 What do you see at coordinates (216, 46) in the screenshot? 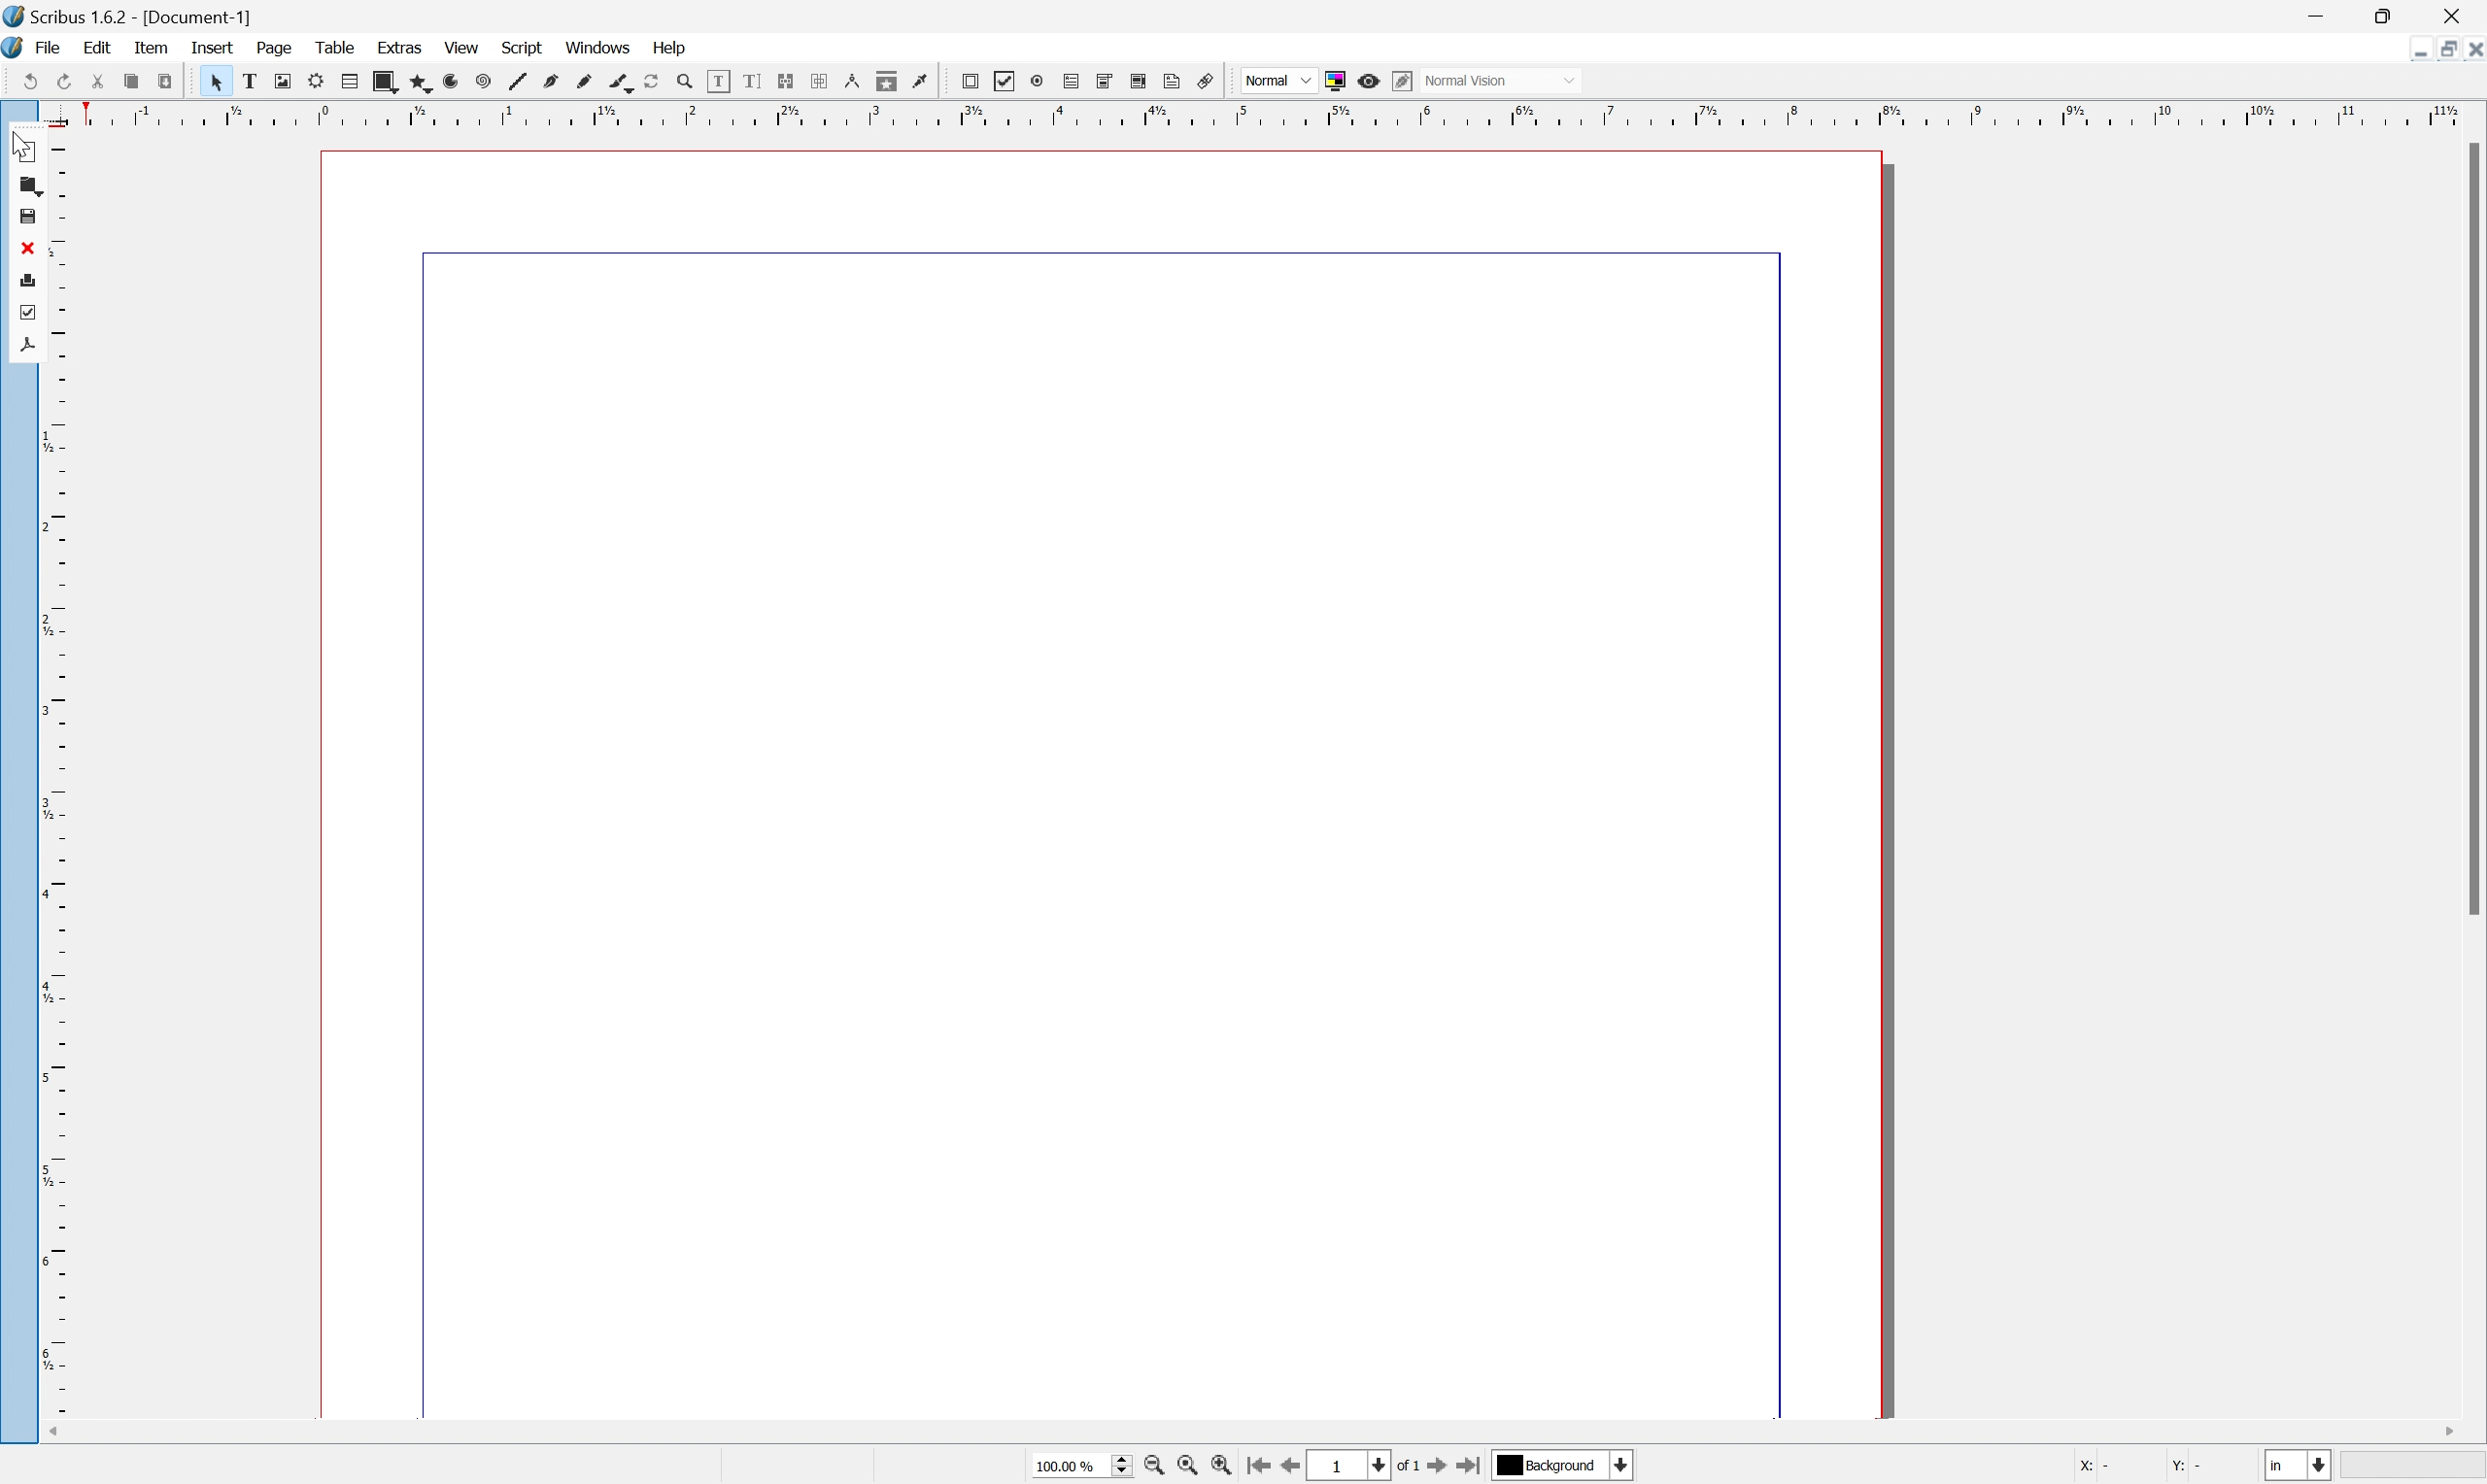
I see `insert` at bounding box center [216, 46].